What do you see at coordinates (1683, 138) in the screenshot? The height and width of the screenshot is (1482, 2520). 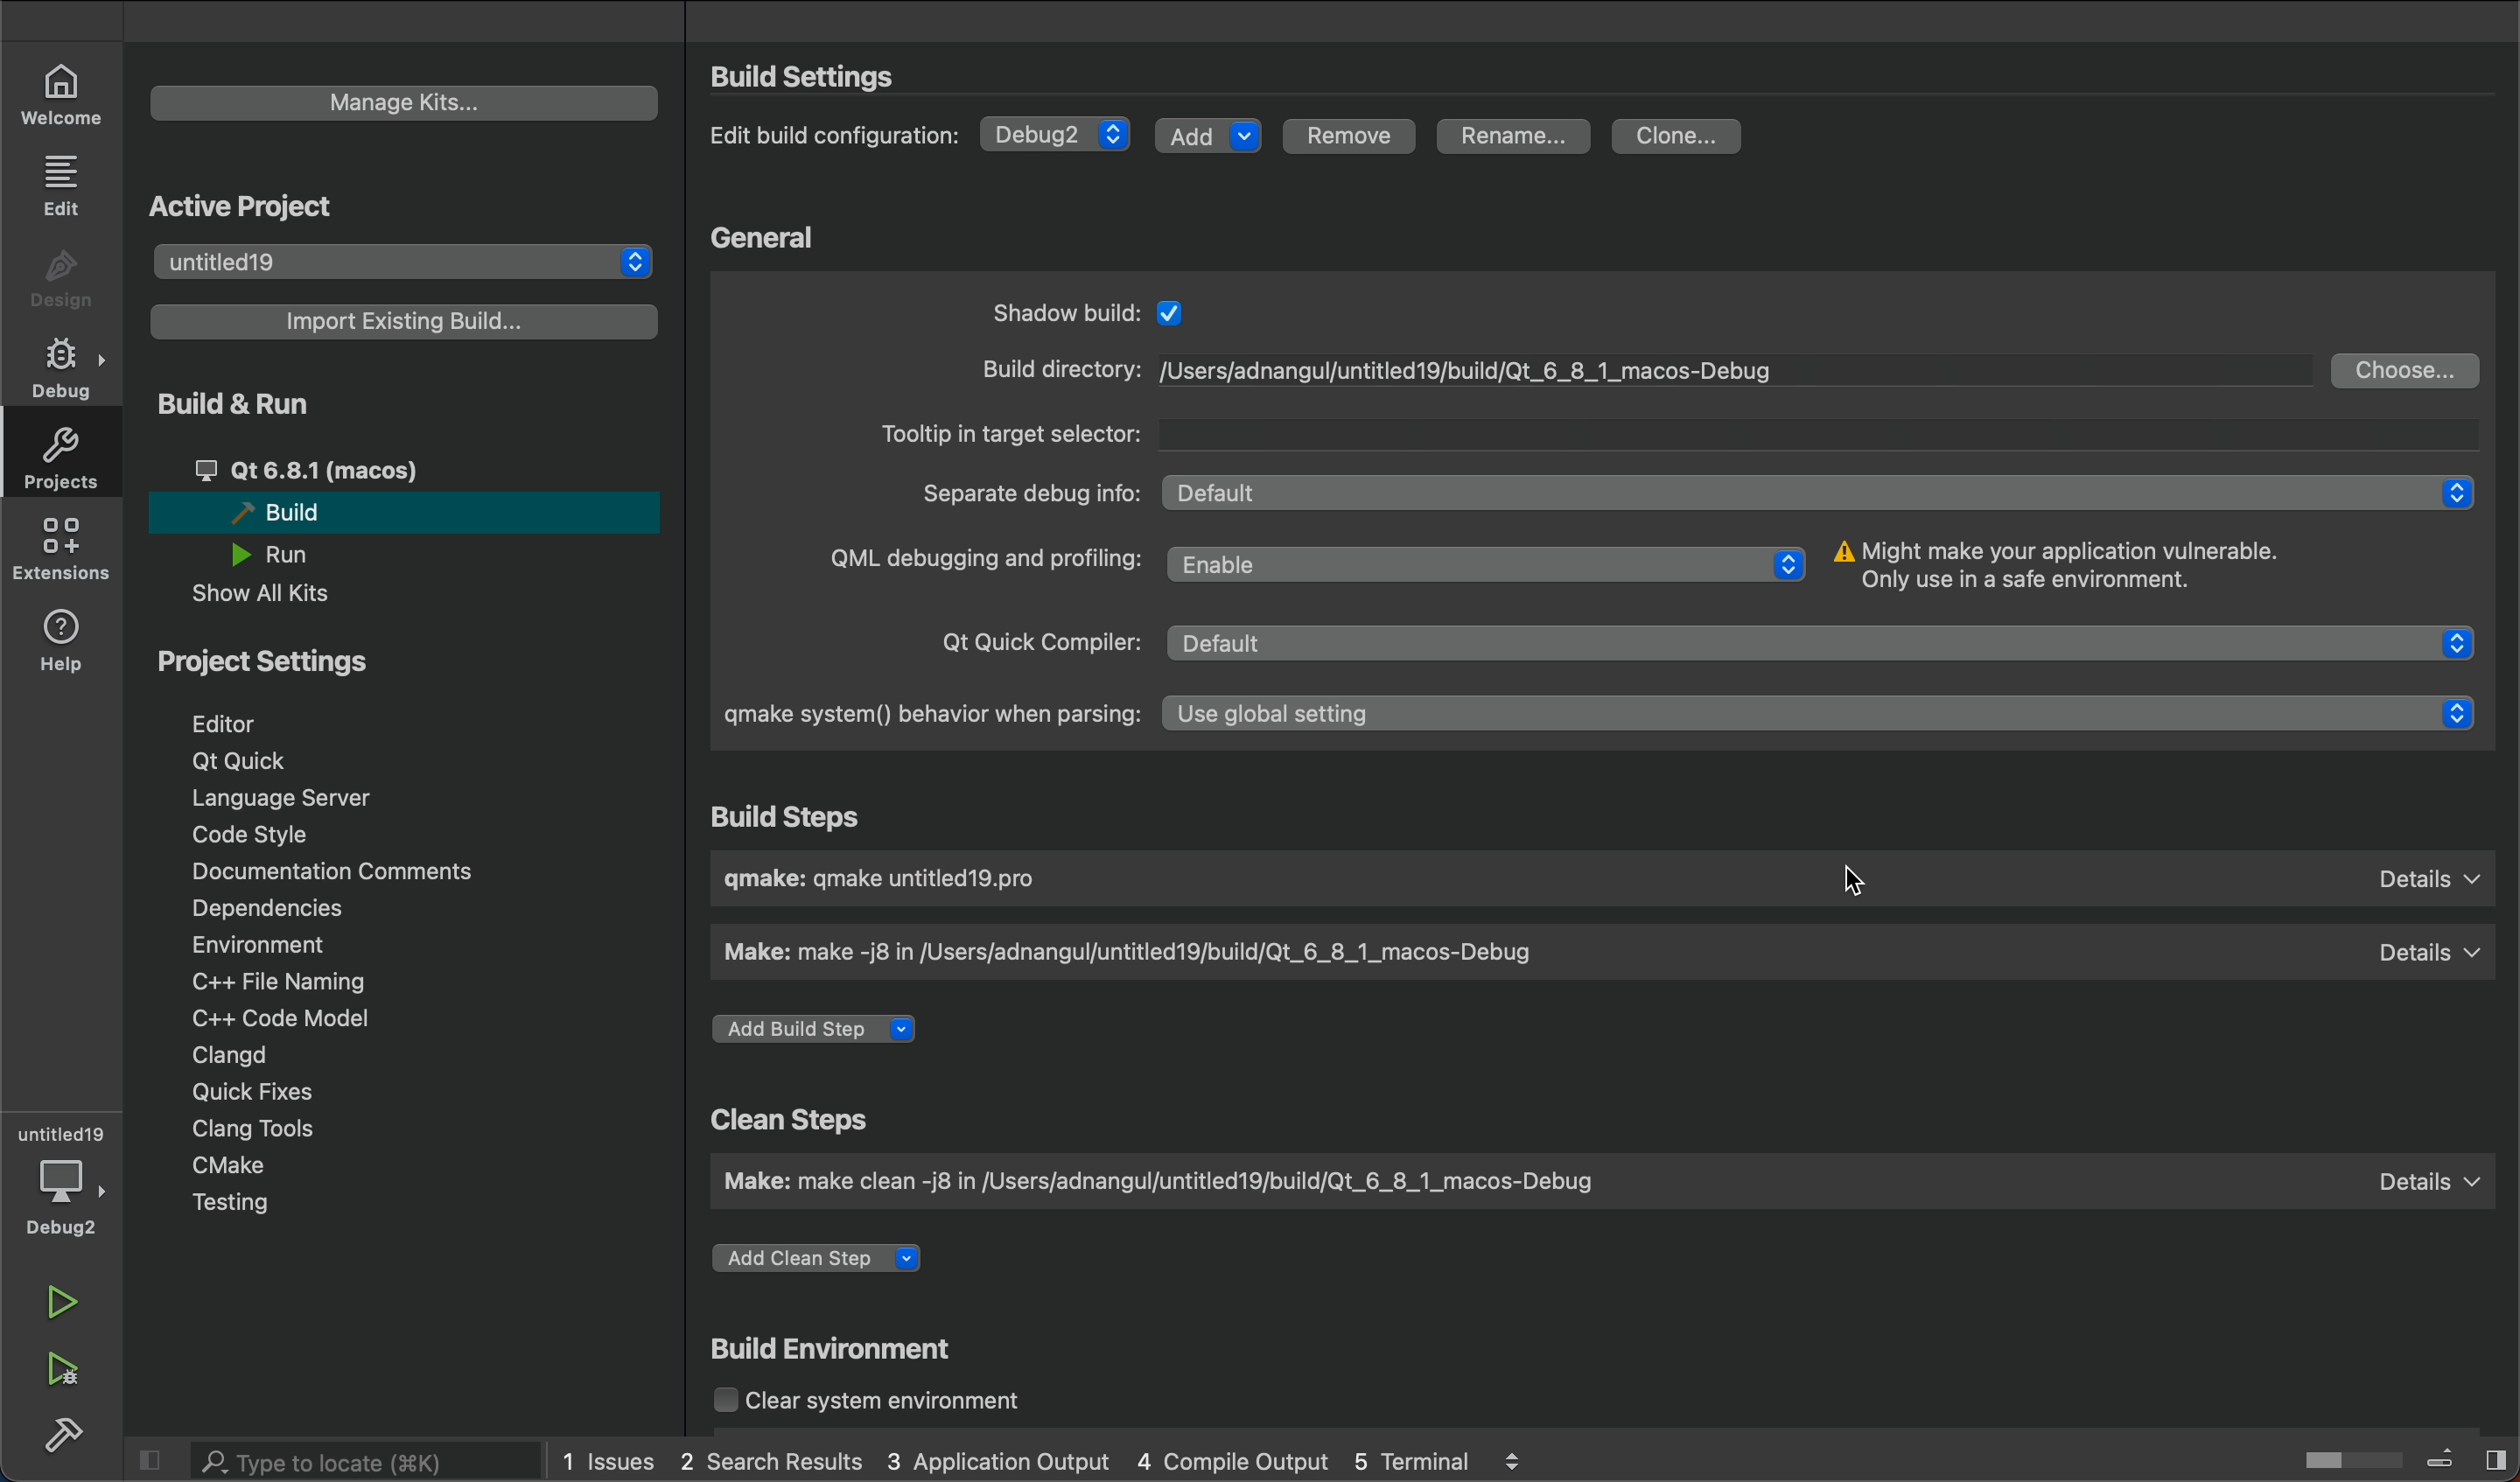 I see `clone` at bounding box center [1683, 138].